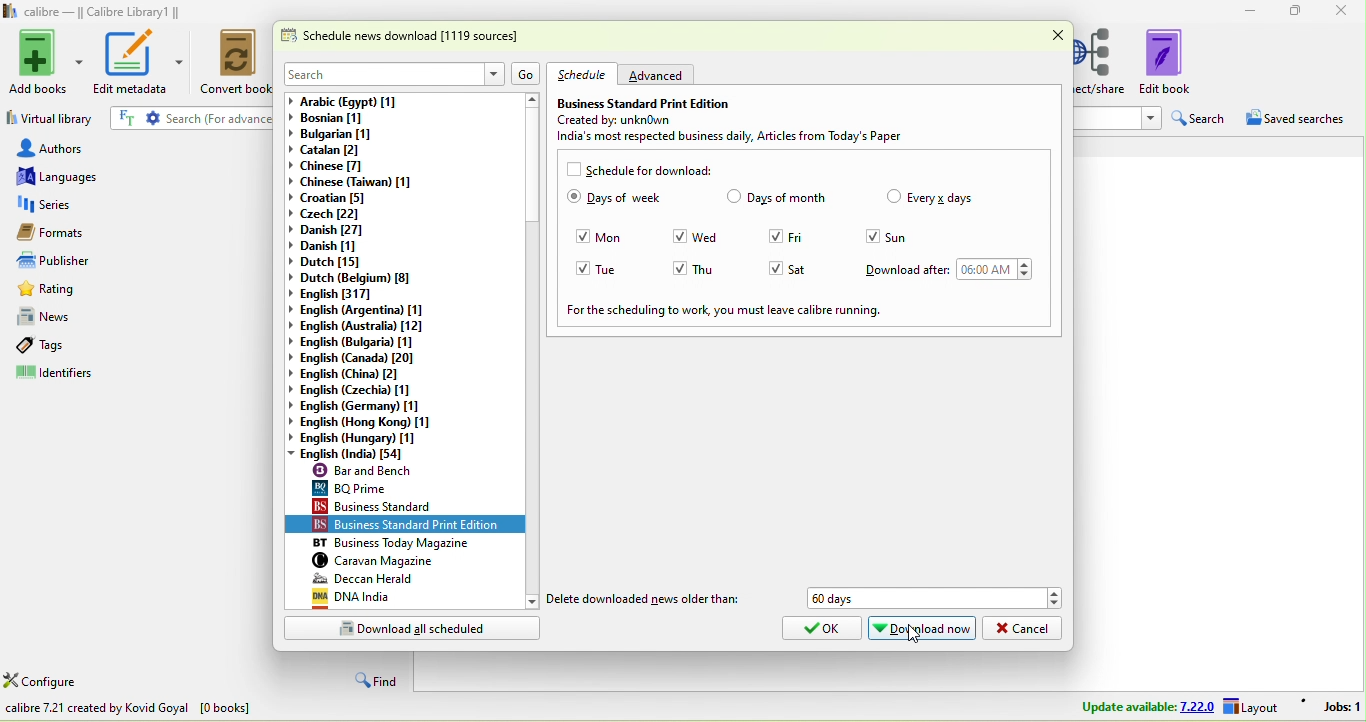 This screenshot has width=1366, height=722. I want to click on maximize, so click(1300, 12).